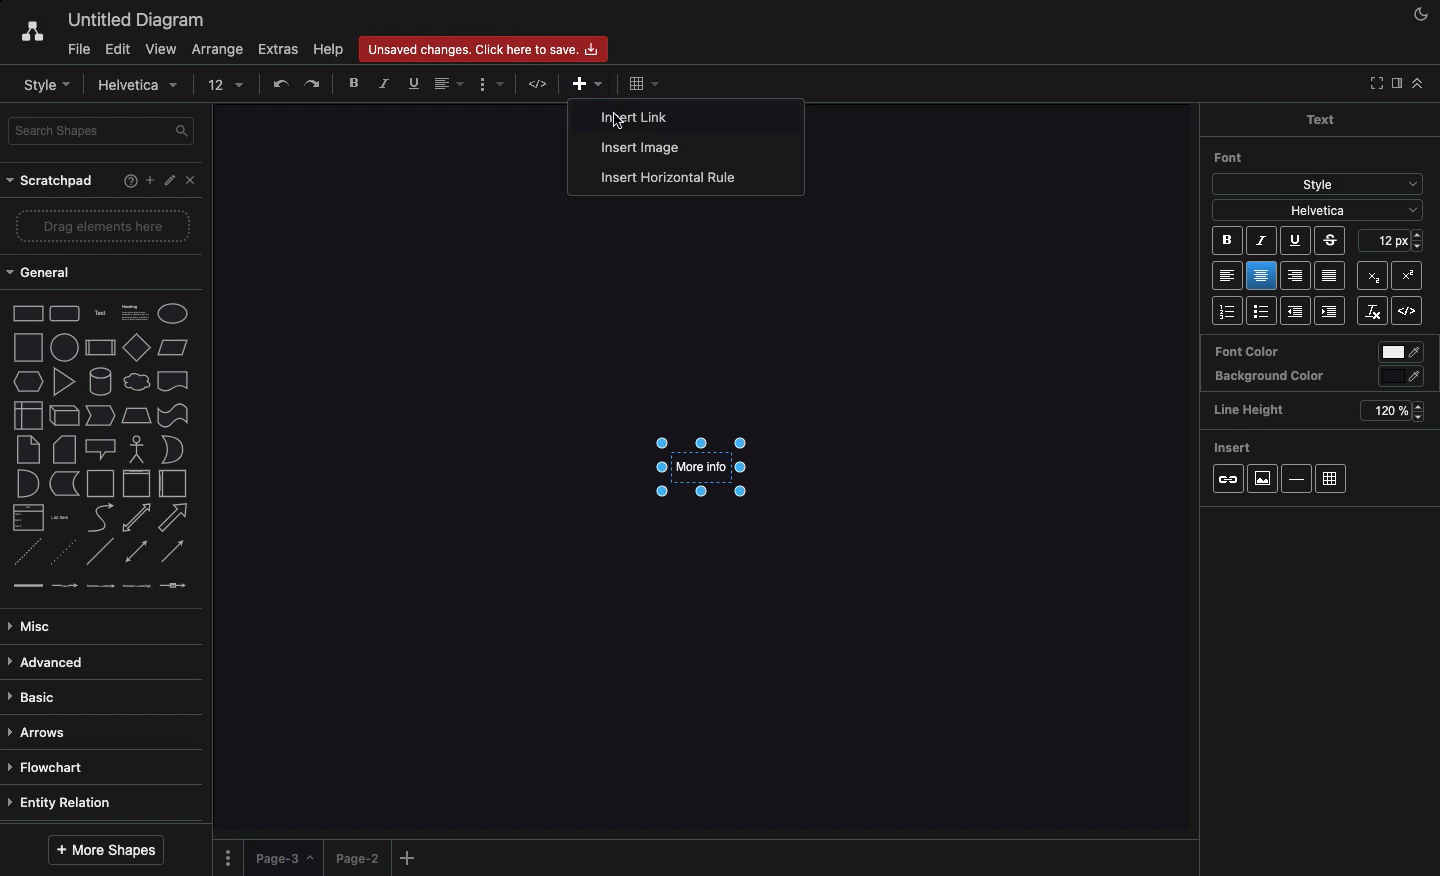 The height and width of the screenshot is (876, 1440). I want to click on Line height, so click(1256, 407).